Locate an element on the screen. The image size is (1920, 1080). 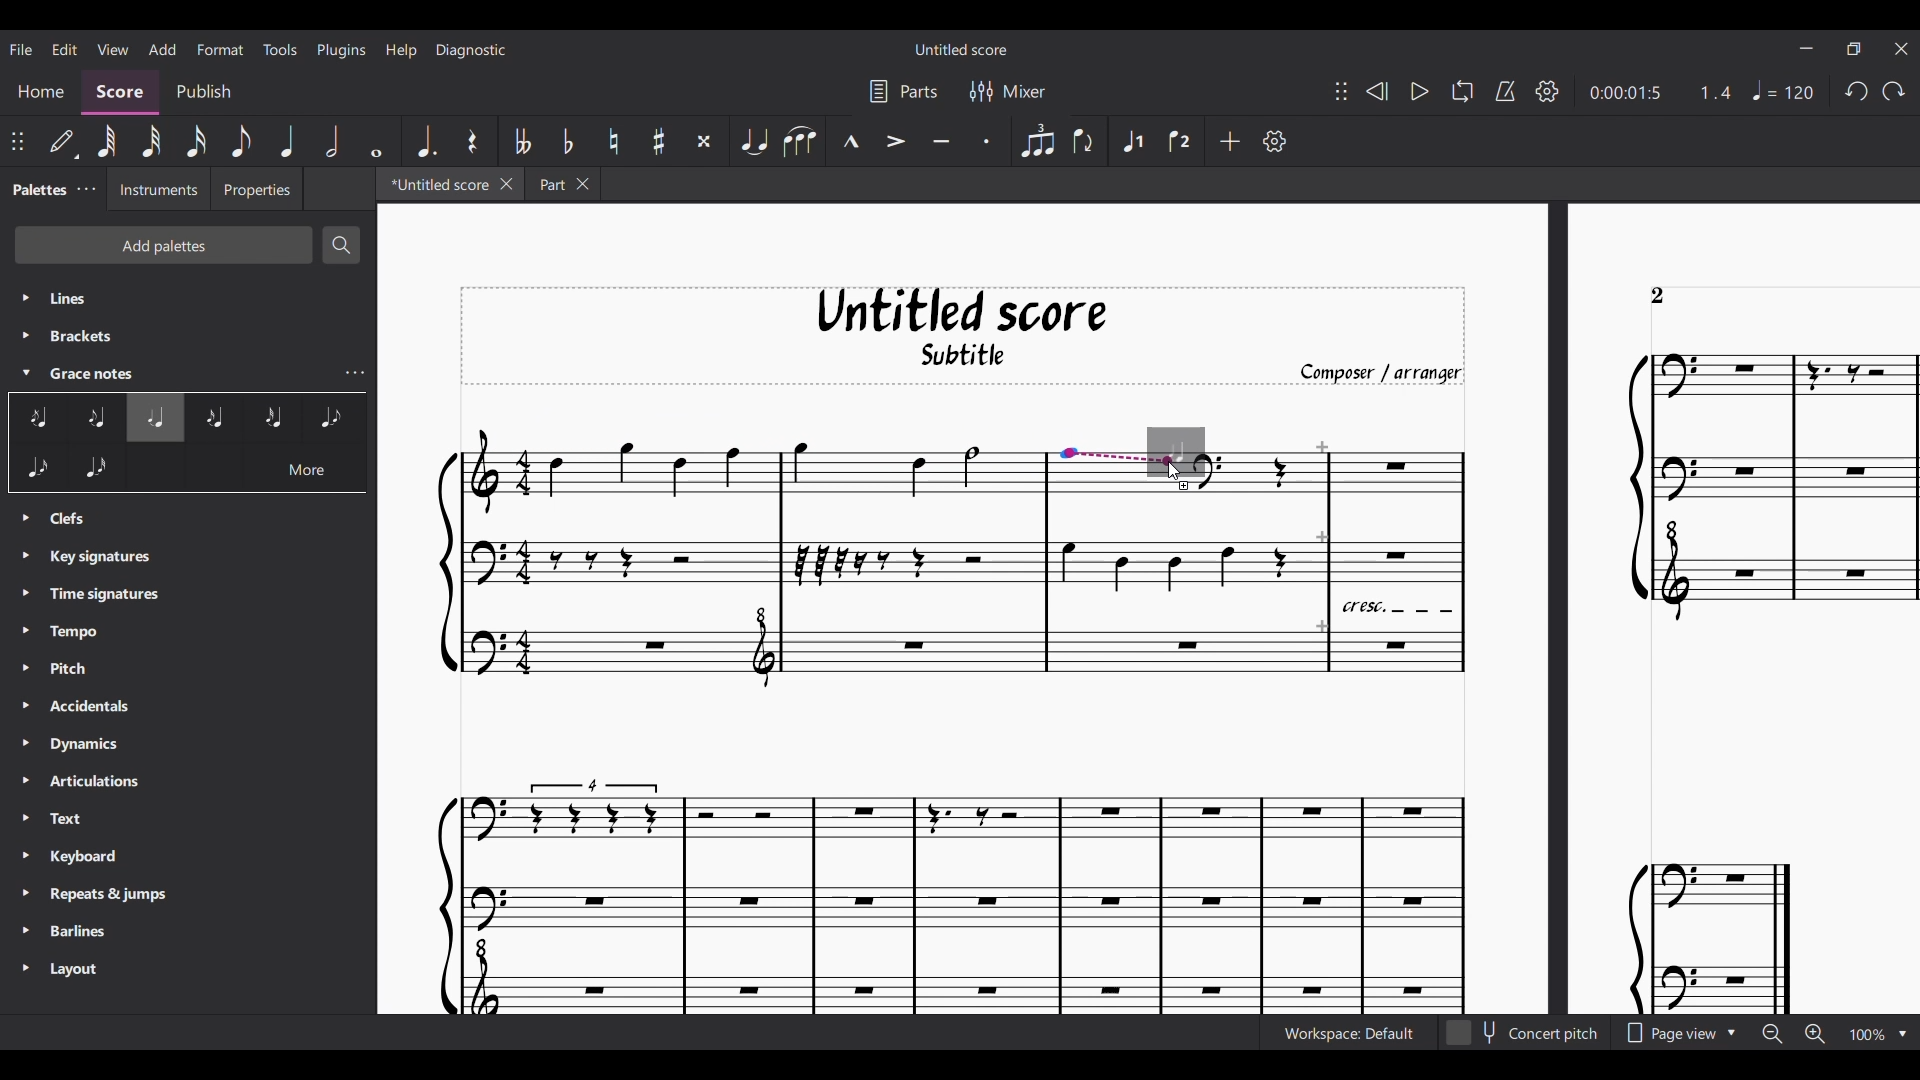
Marcato is located at coordinates (849, 141).